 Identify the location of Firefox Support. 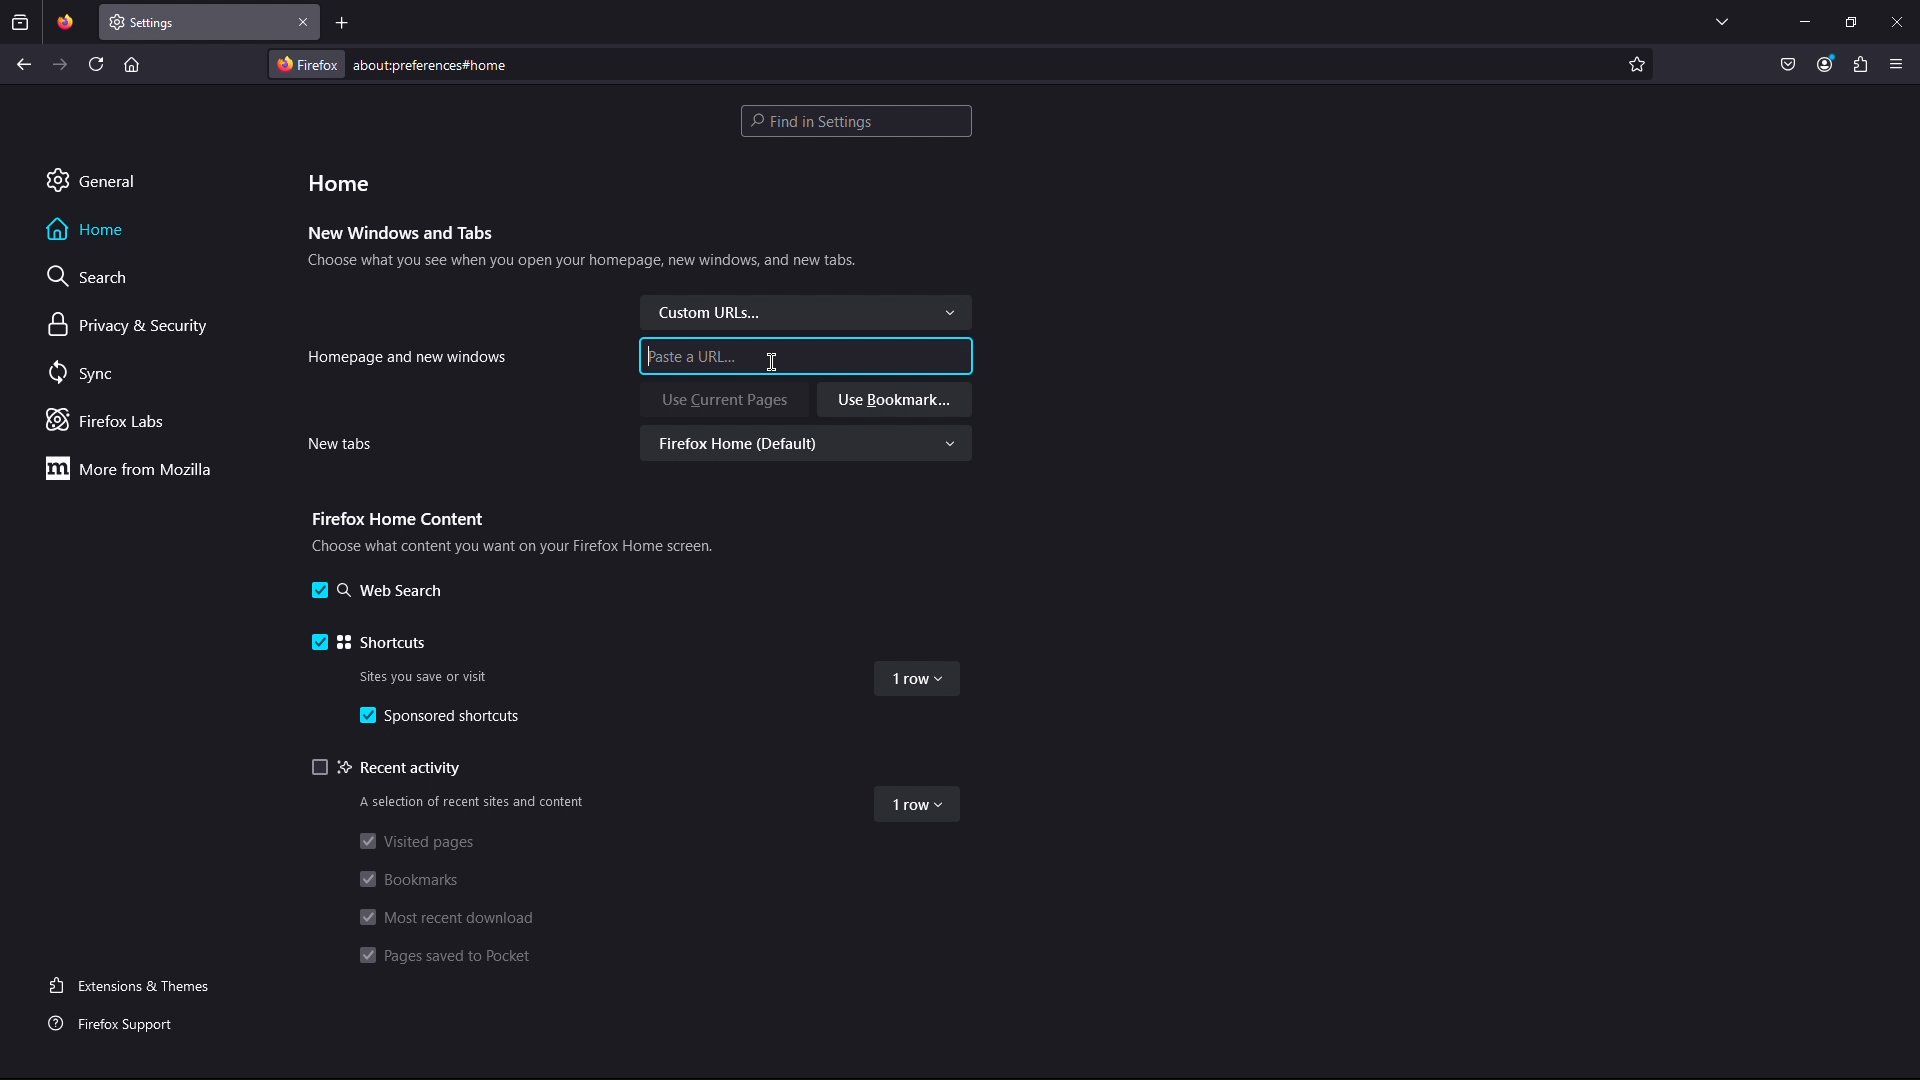
(117, 1021).